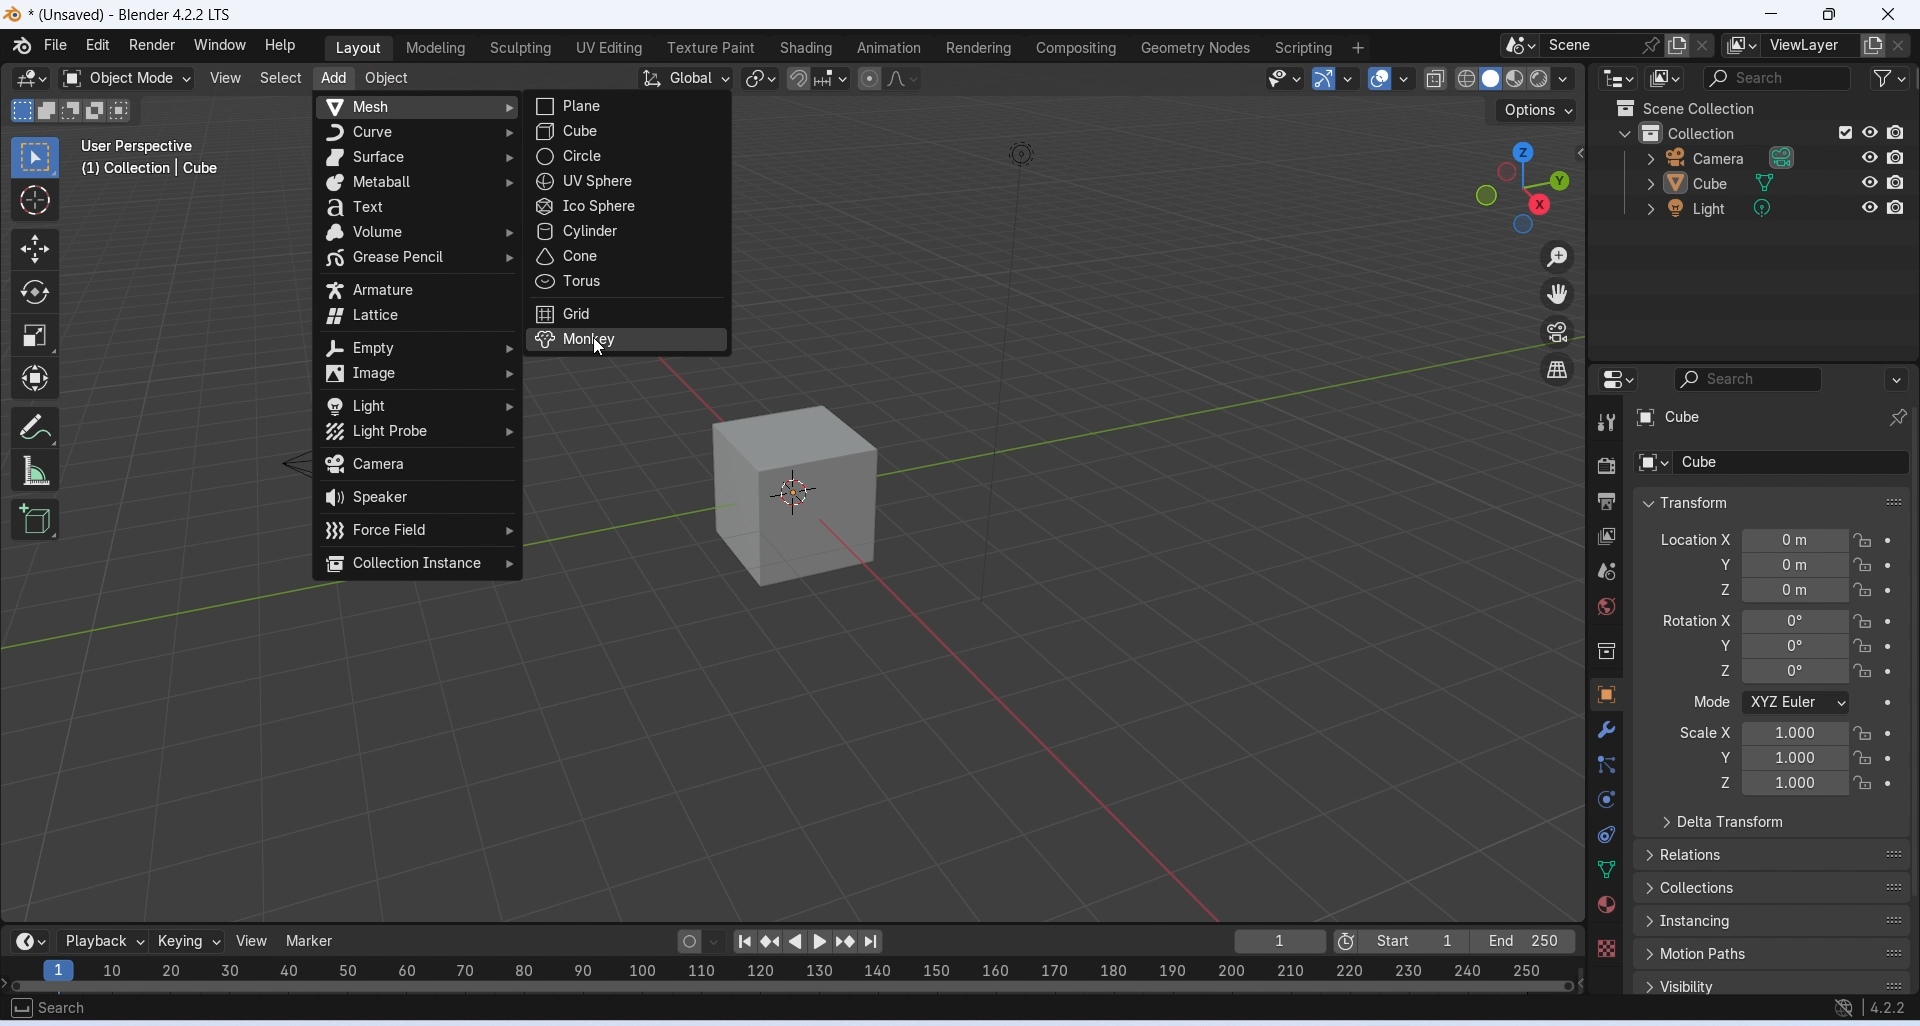 The height and width of the screenshot is (1026, 1920). What do you see at coordinates (190, 942) in the screenshot?
I see `keying` at bounding box center [190, 942].